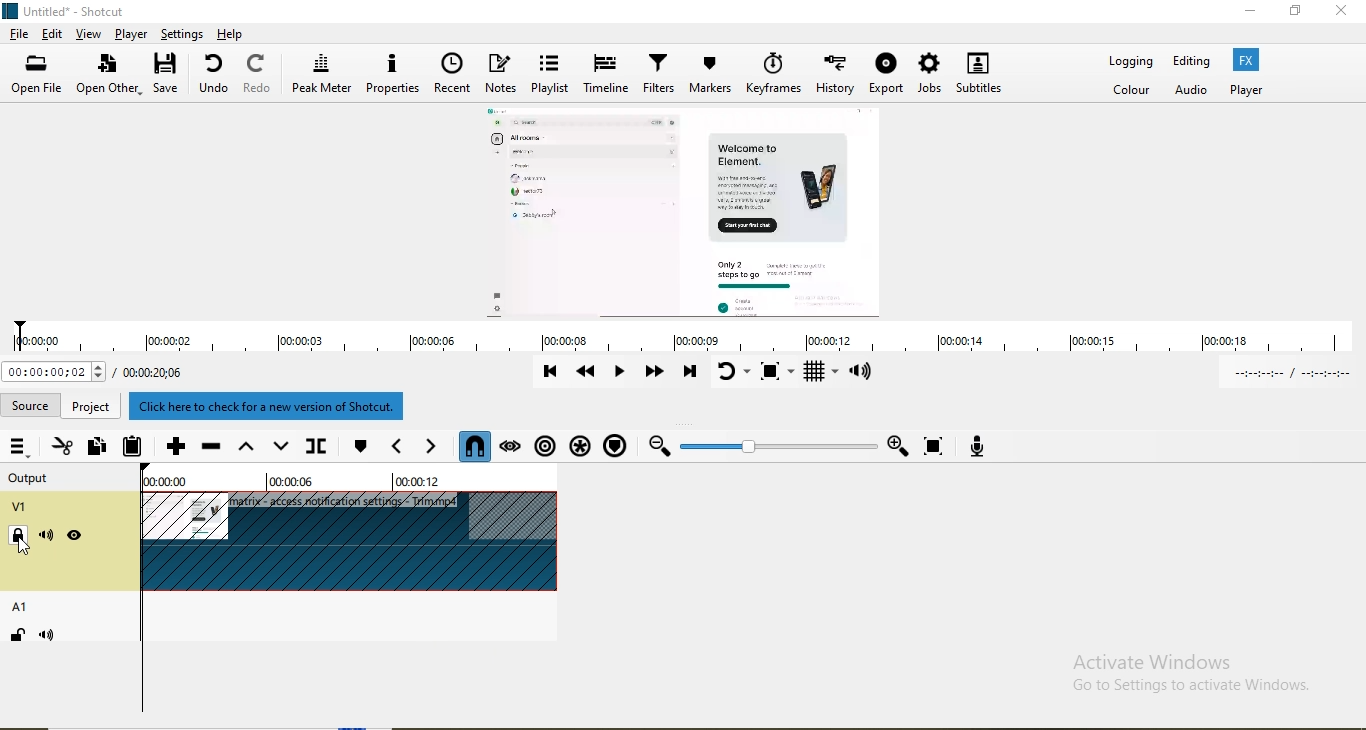  What do you see at coordinates (779, 373) in the screenshot?
I see `Toggle zoom` at bounding box center [779, 373].